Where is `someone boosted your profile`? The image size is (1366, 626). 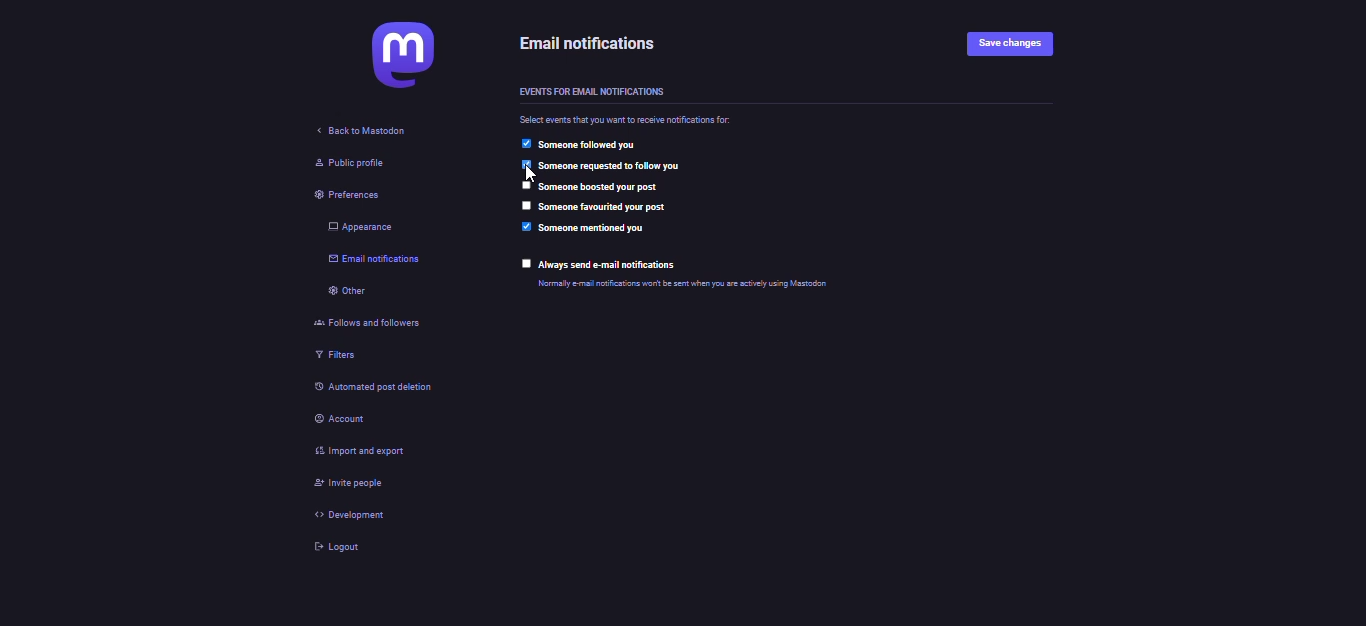
someone boosted your profile is located at coordinates (603, 187).